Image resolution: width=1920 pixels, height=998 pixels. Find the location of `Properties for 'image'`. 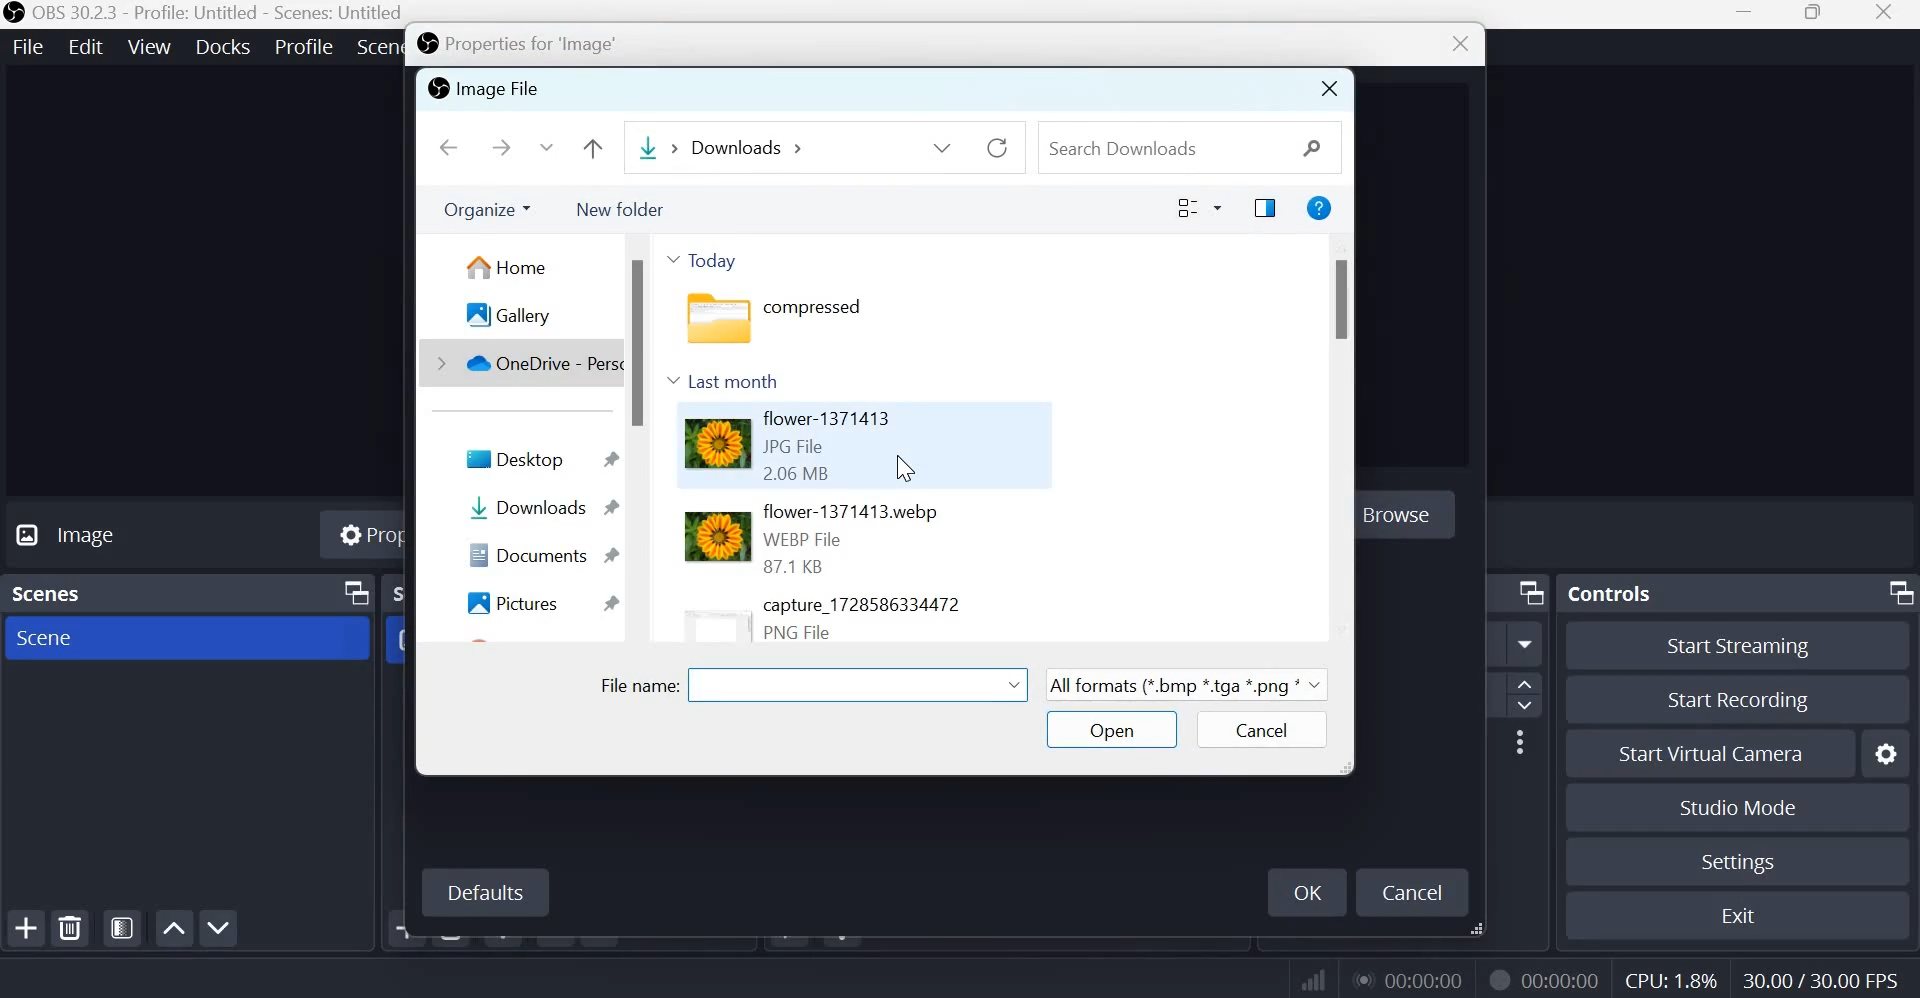

Properties for 'image' is located at coordinates (535, 45).